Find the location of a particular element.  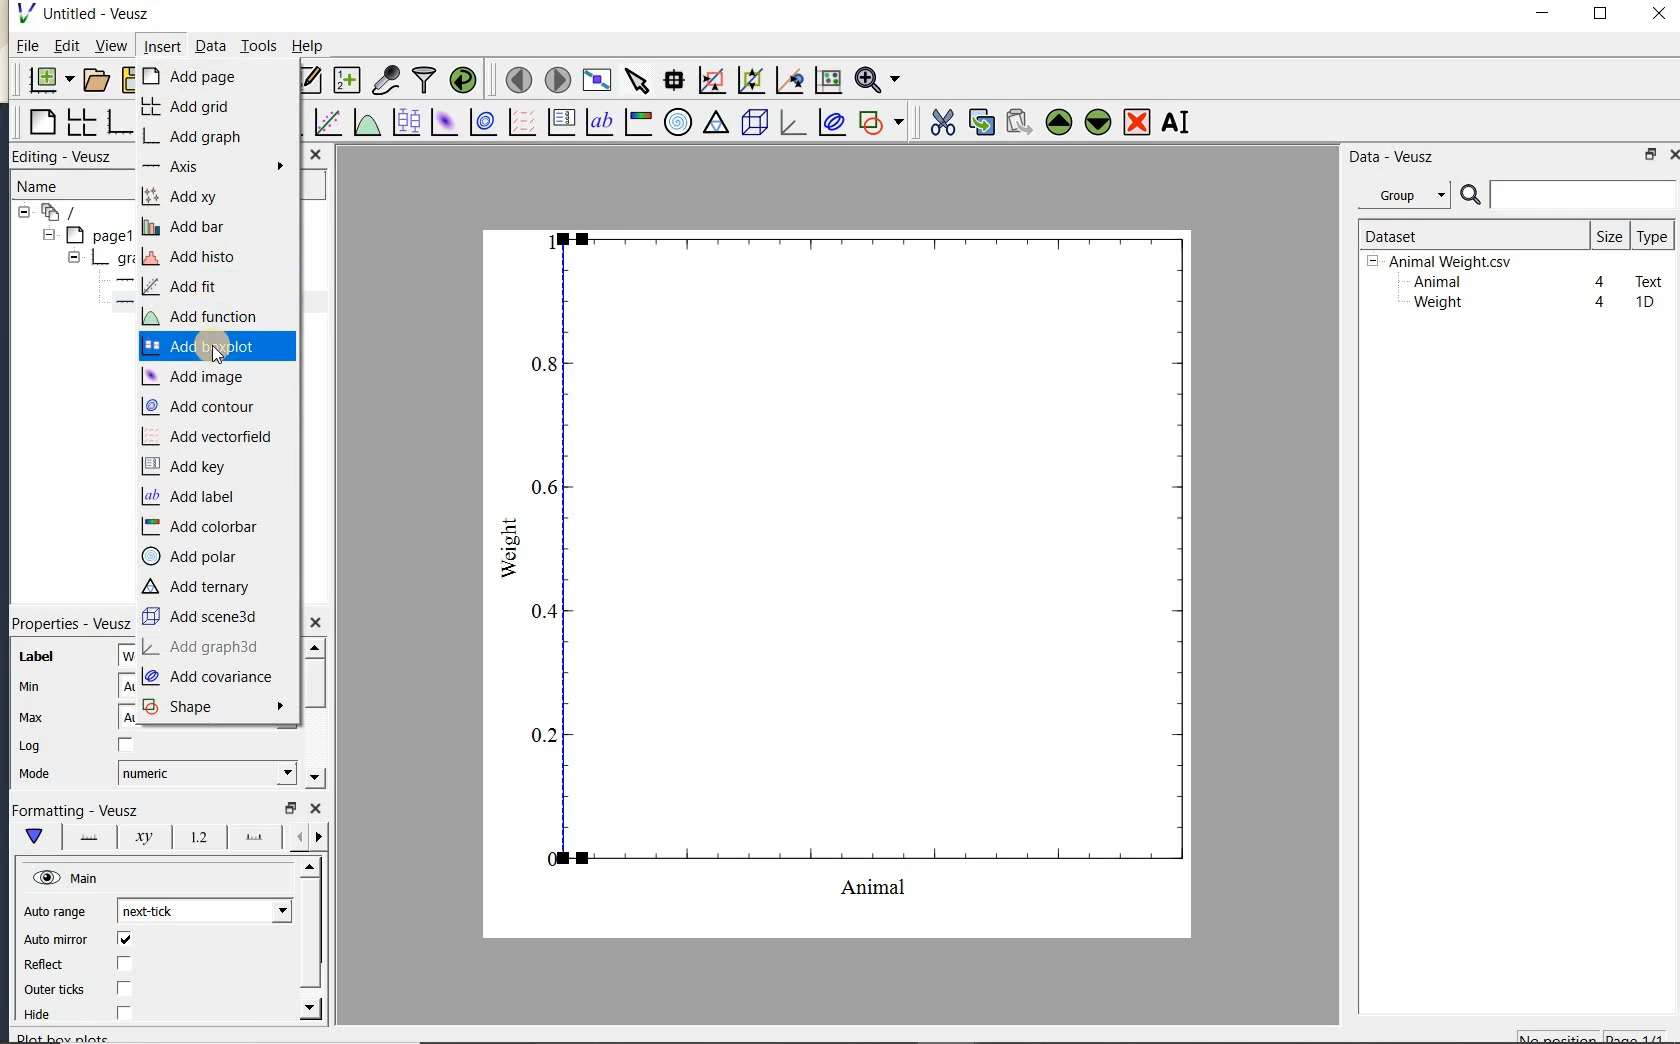

Mode is located at coordinates (34, 775).